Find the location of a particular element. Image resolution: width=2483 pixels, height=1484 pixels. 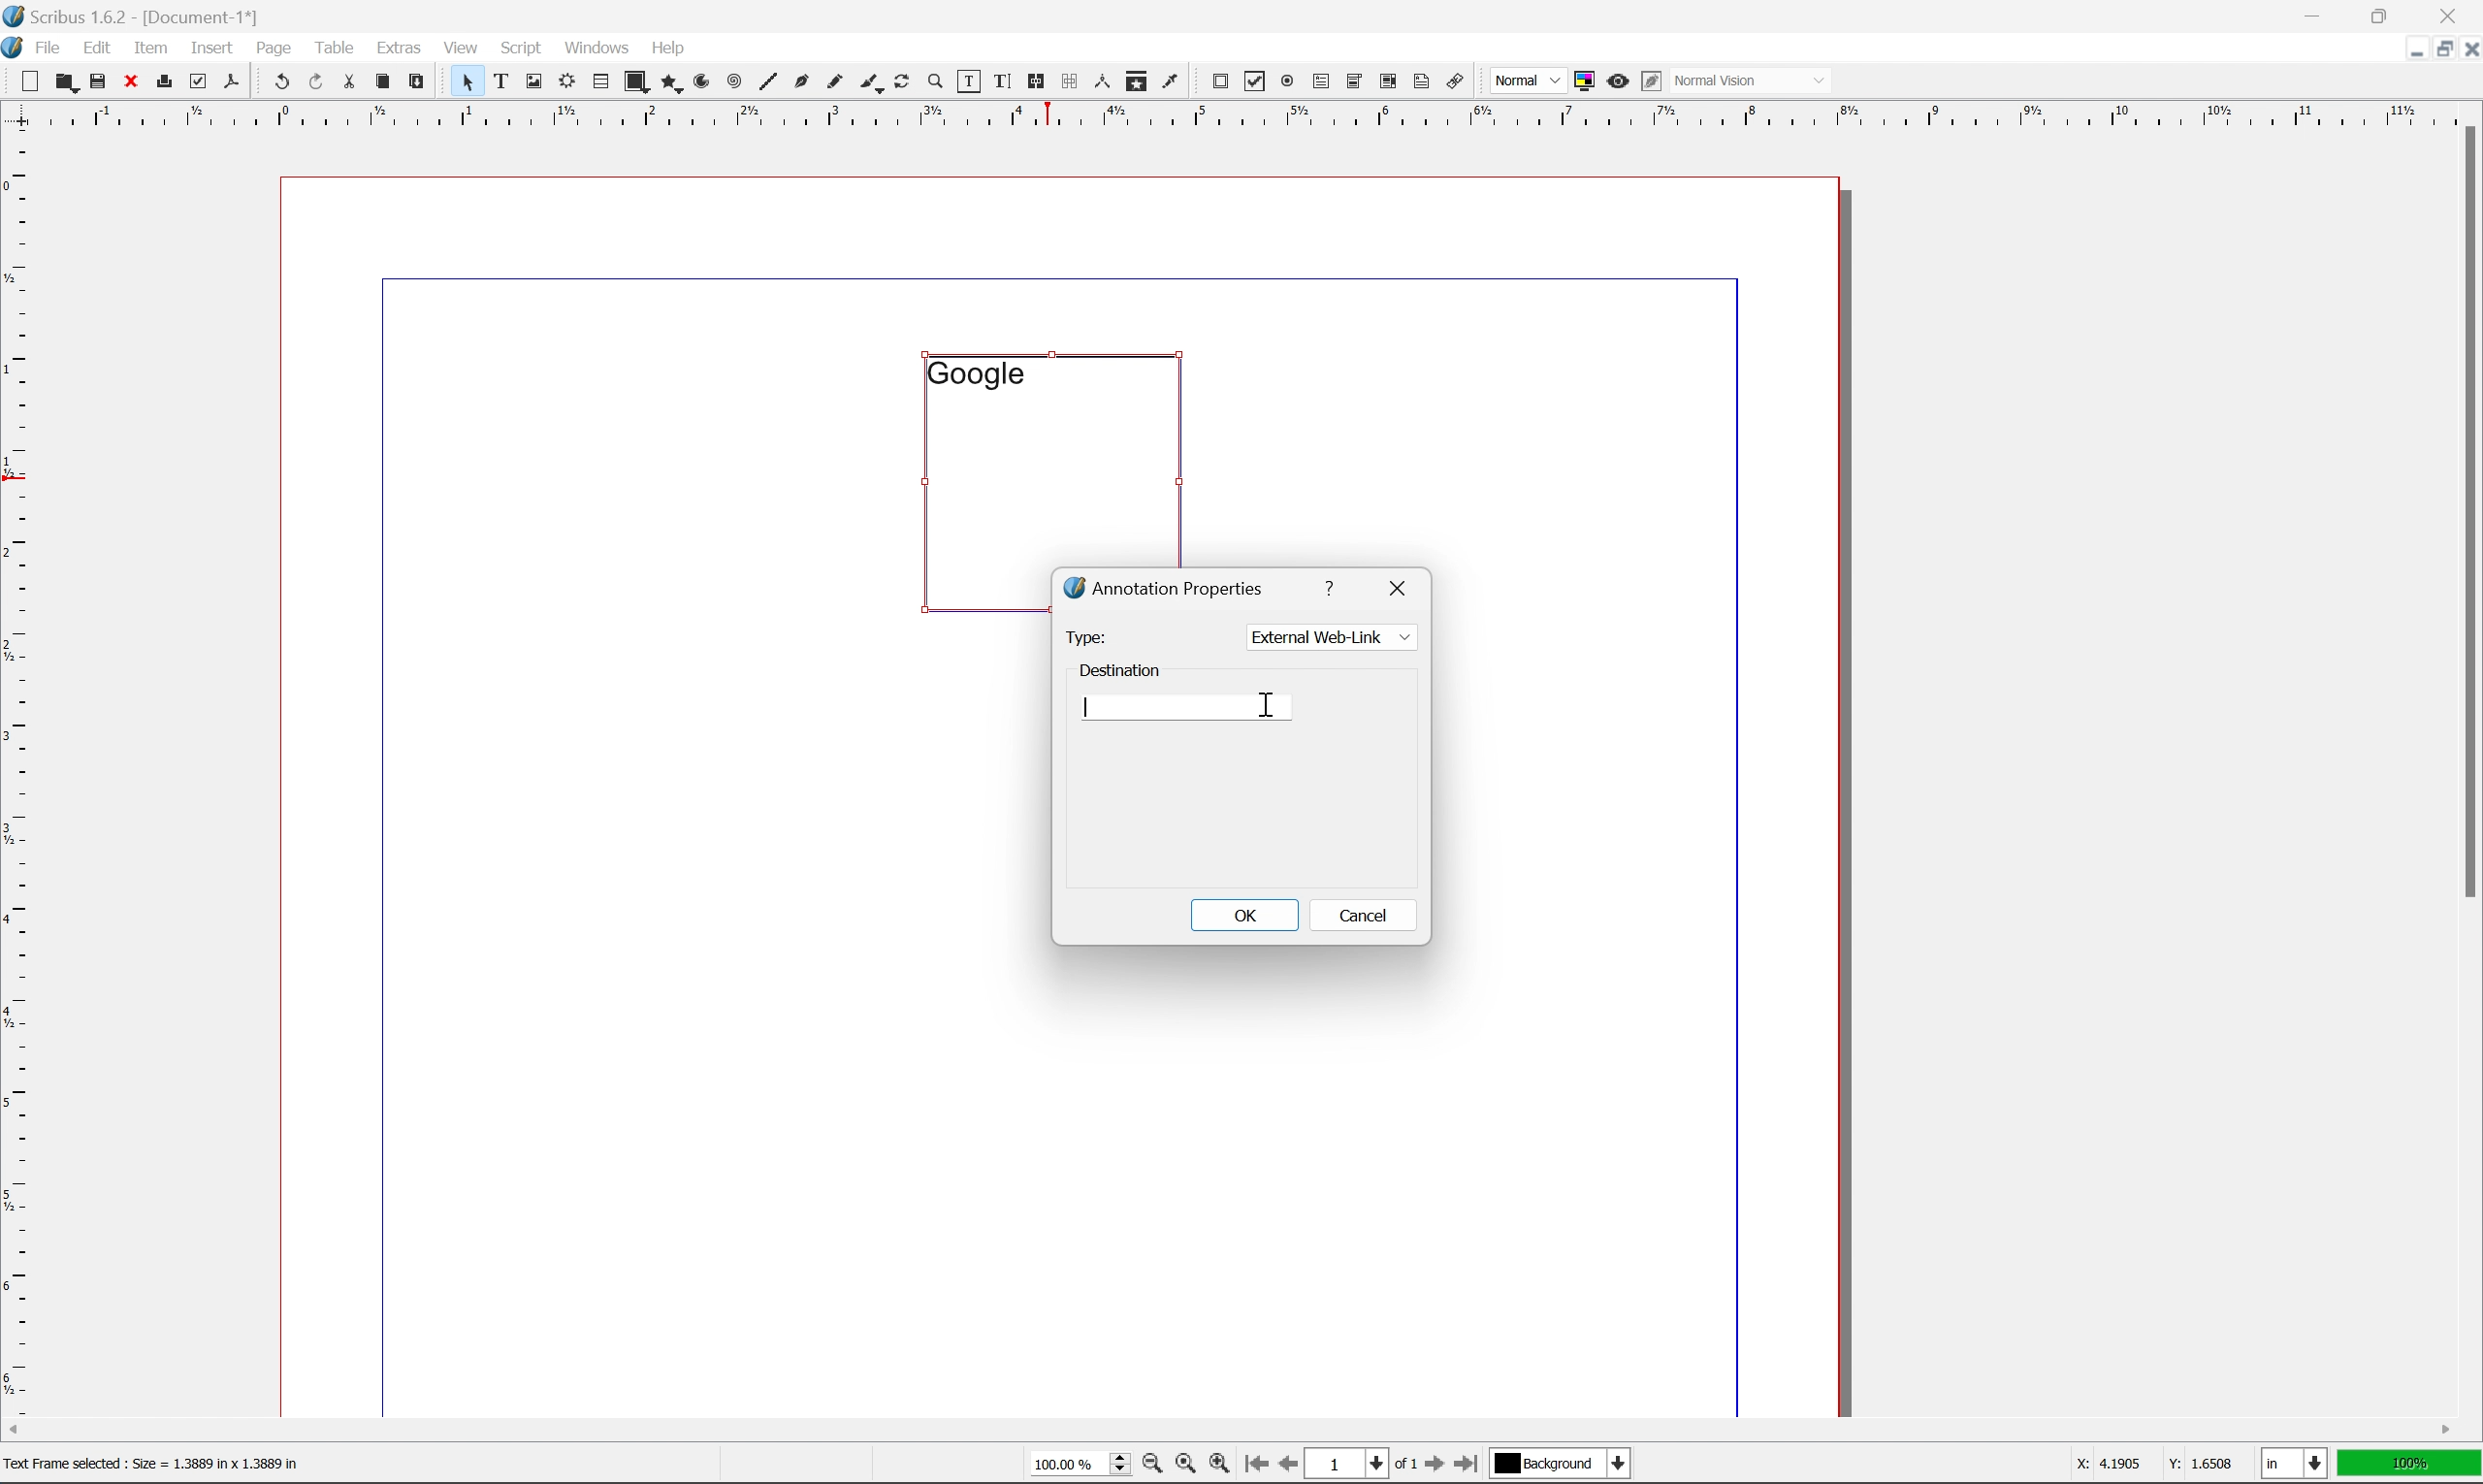

type: is located at coordinates (1085, 636).